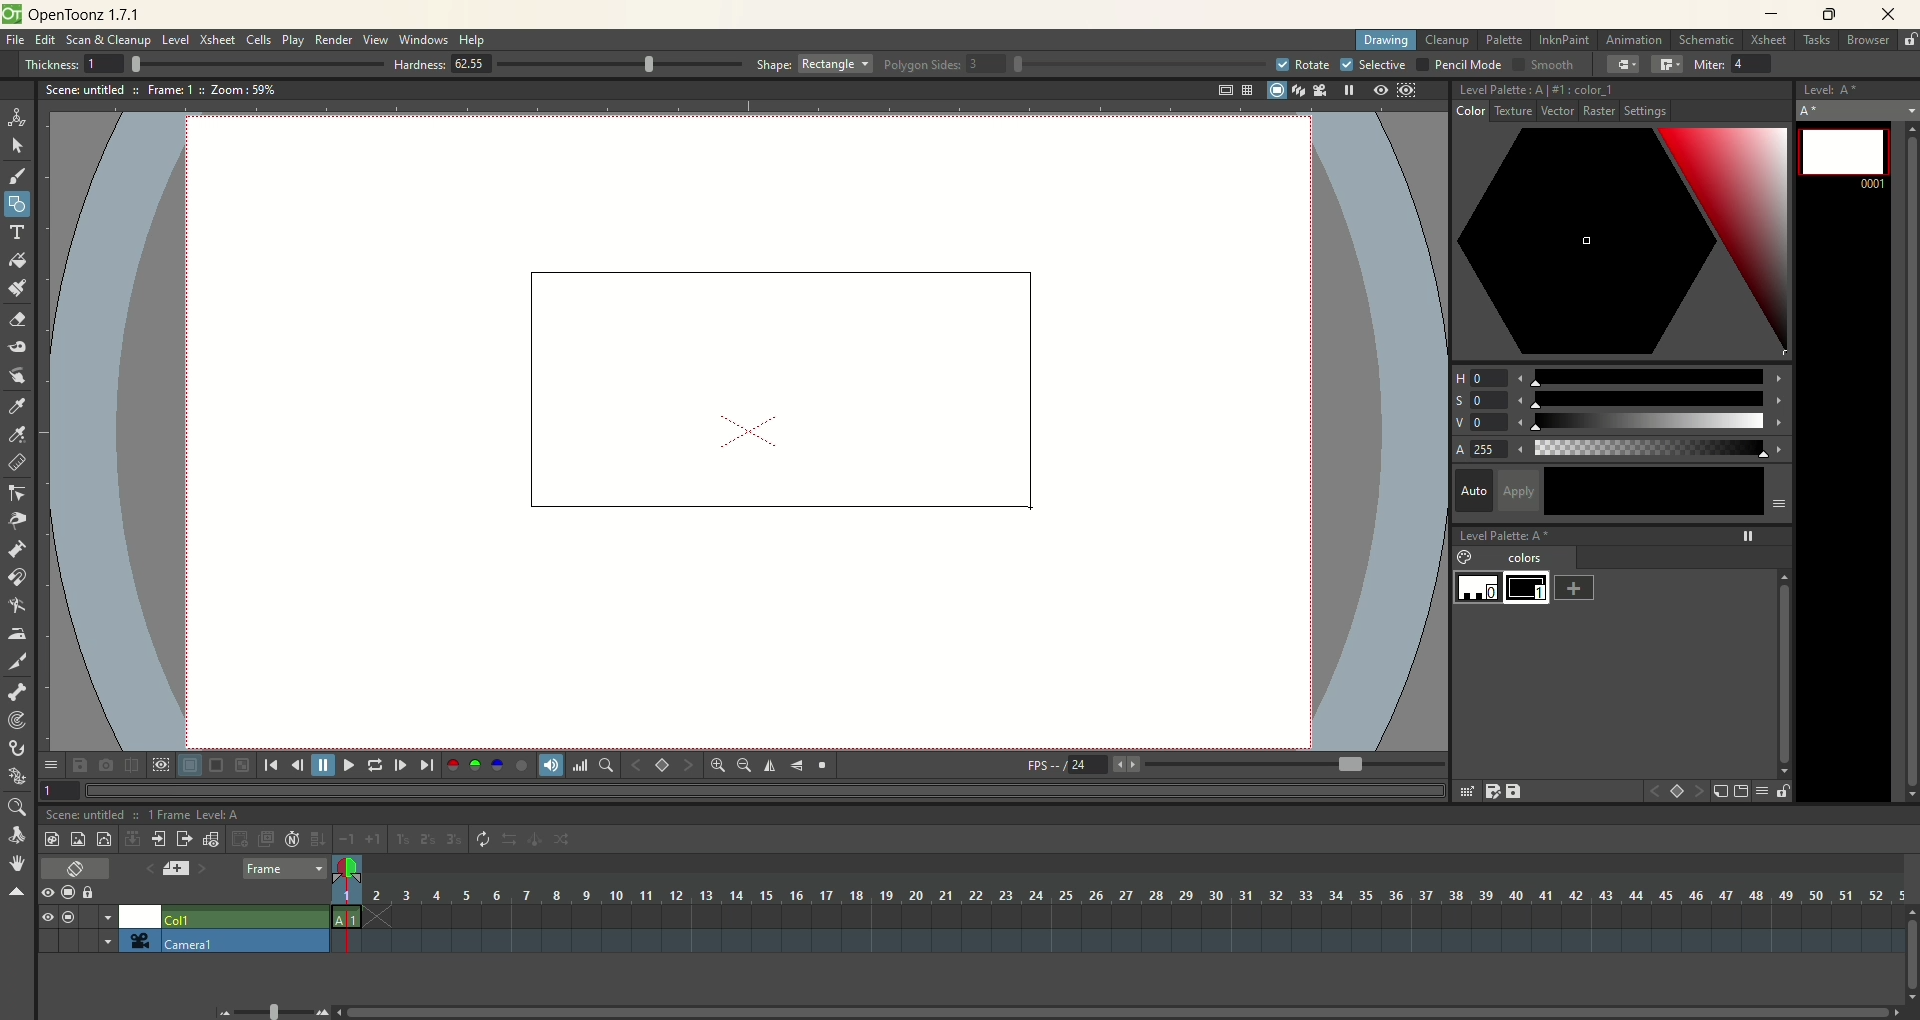 Image resolution: width=1920 pixels, height=1020 pixels. What do you see at coordinates (1376, 91) in the screenshot?
I see `preview` at bounding box center [1376, 91].